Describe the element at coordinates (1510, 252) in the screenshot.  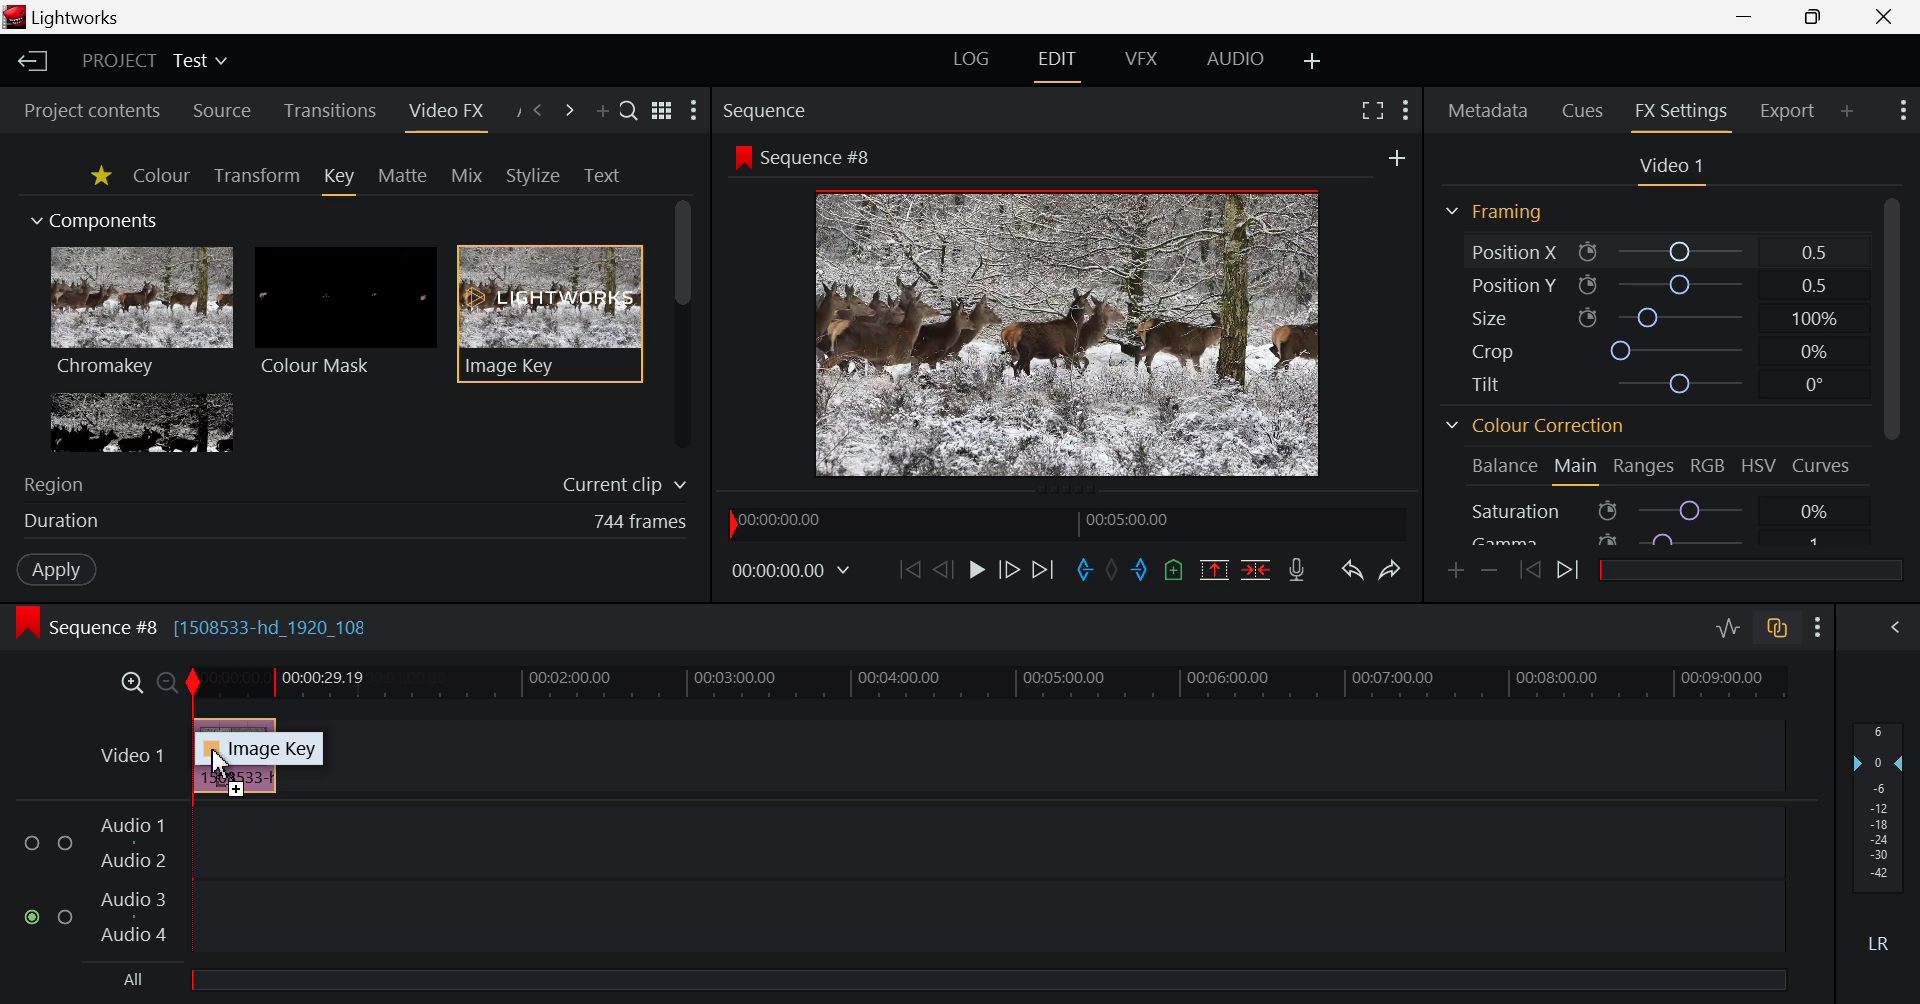
I see `Position X` at that location.